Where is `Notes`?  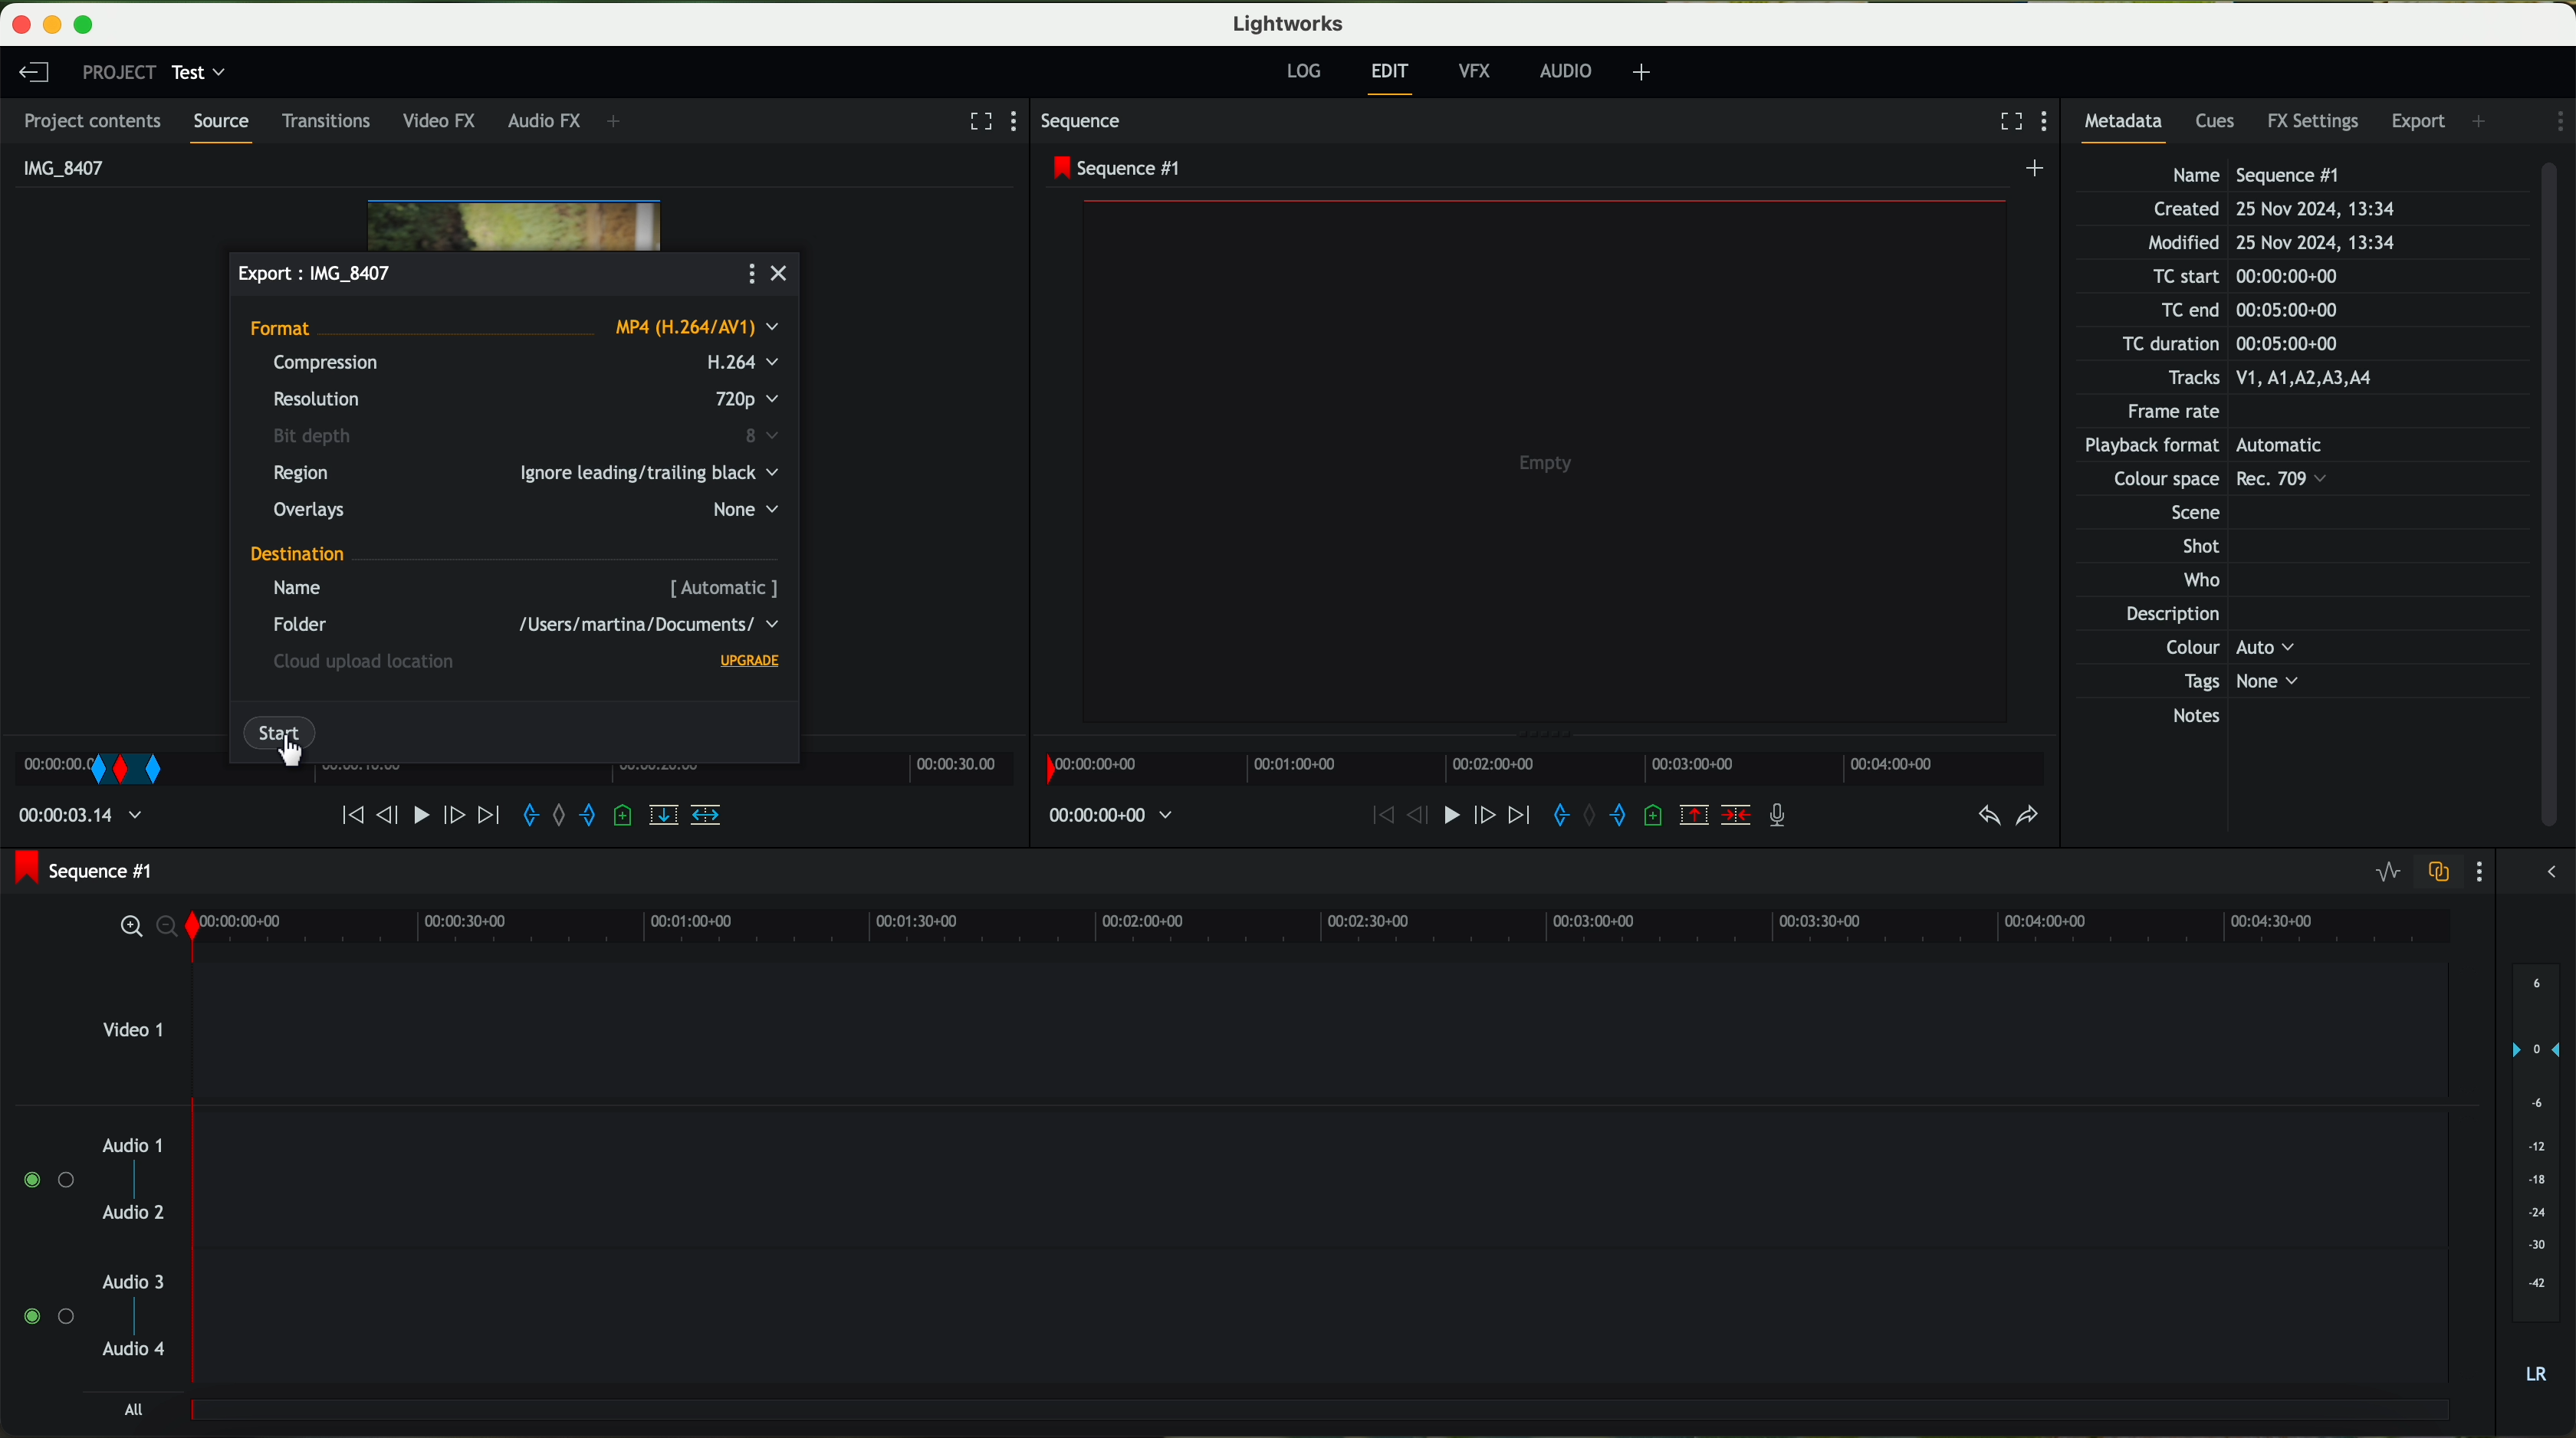
Notes is located at coordinates (2221, 717).